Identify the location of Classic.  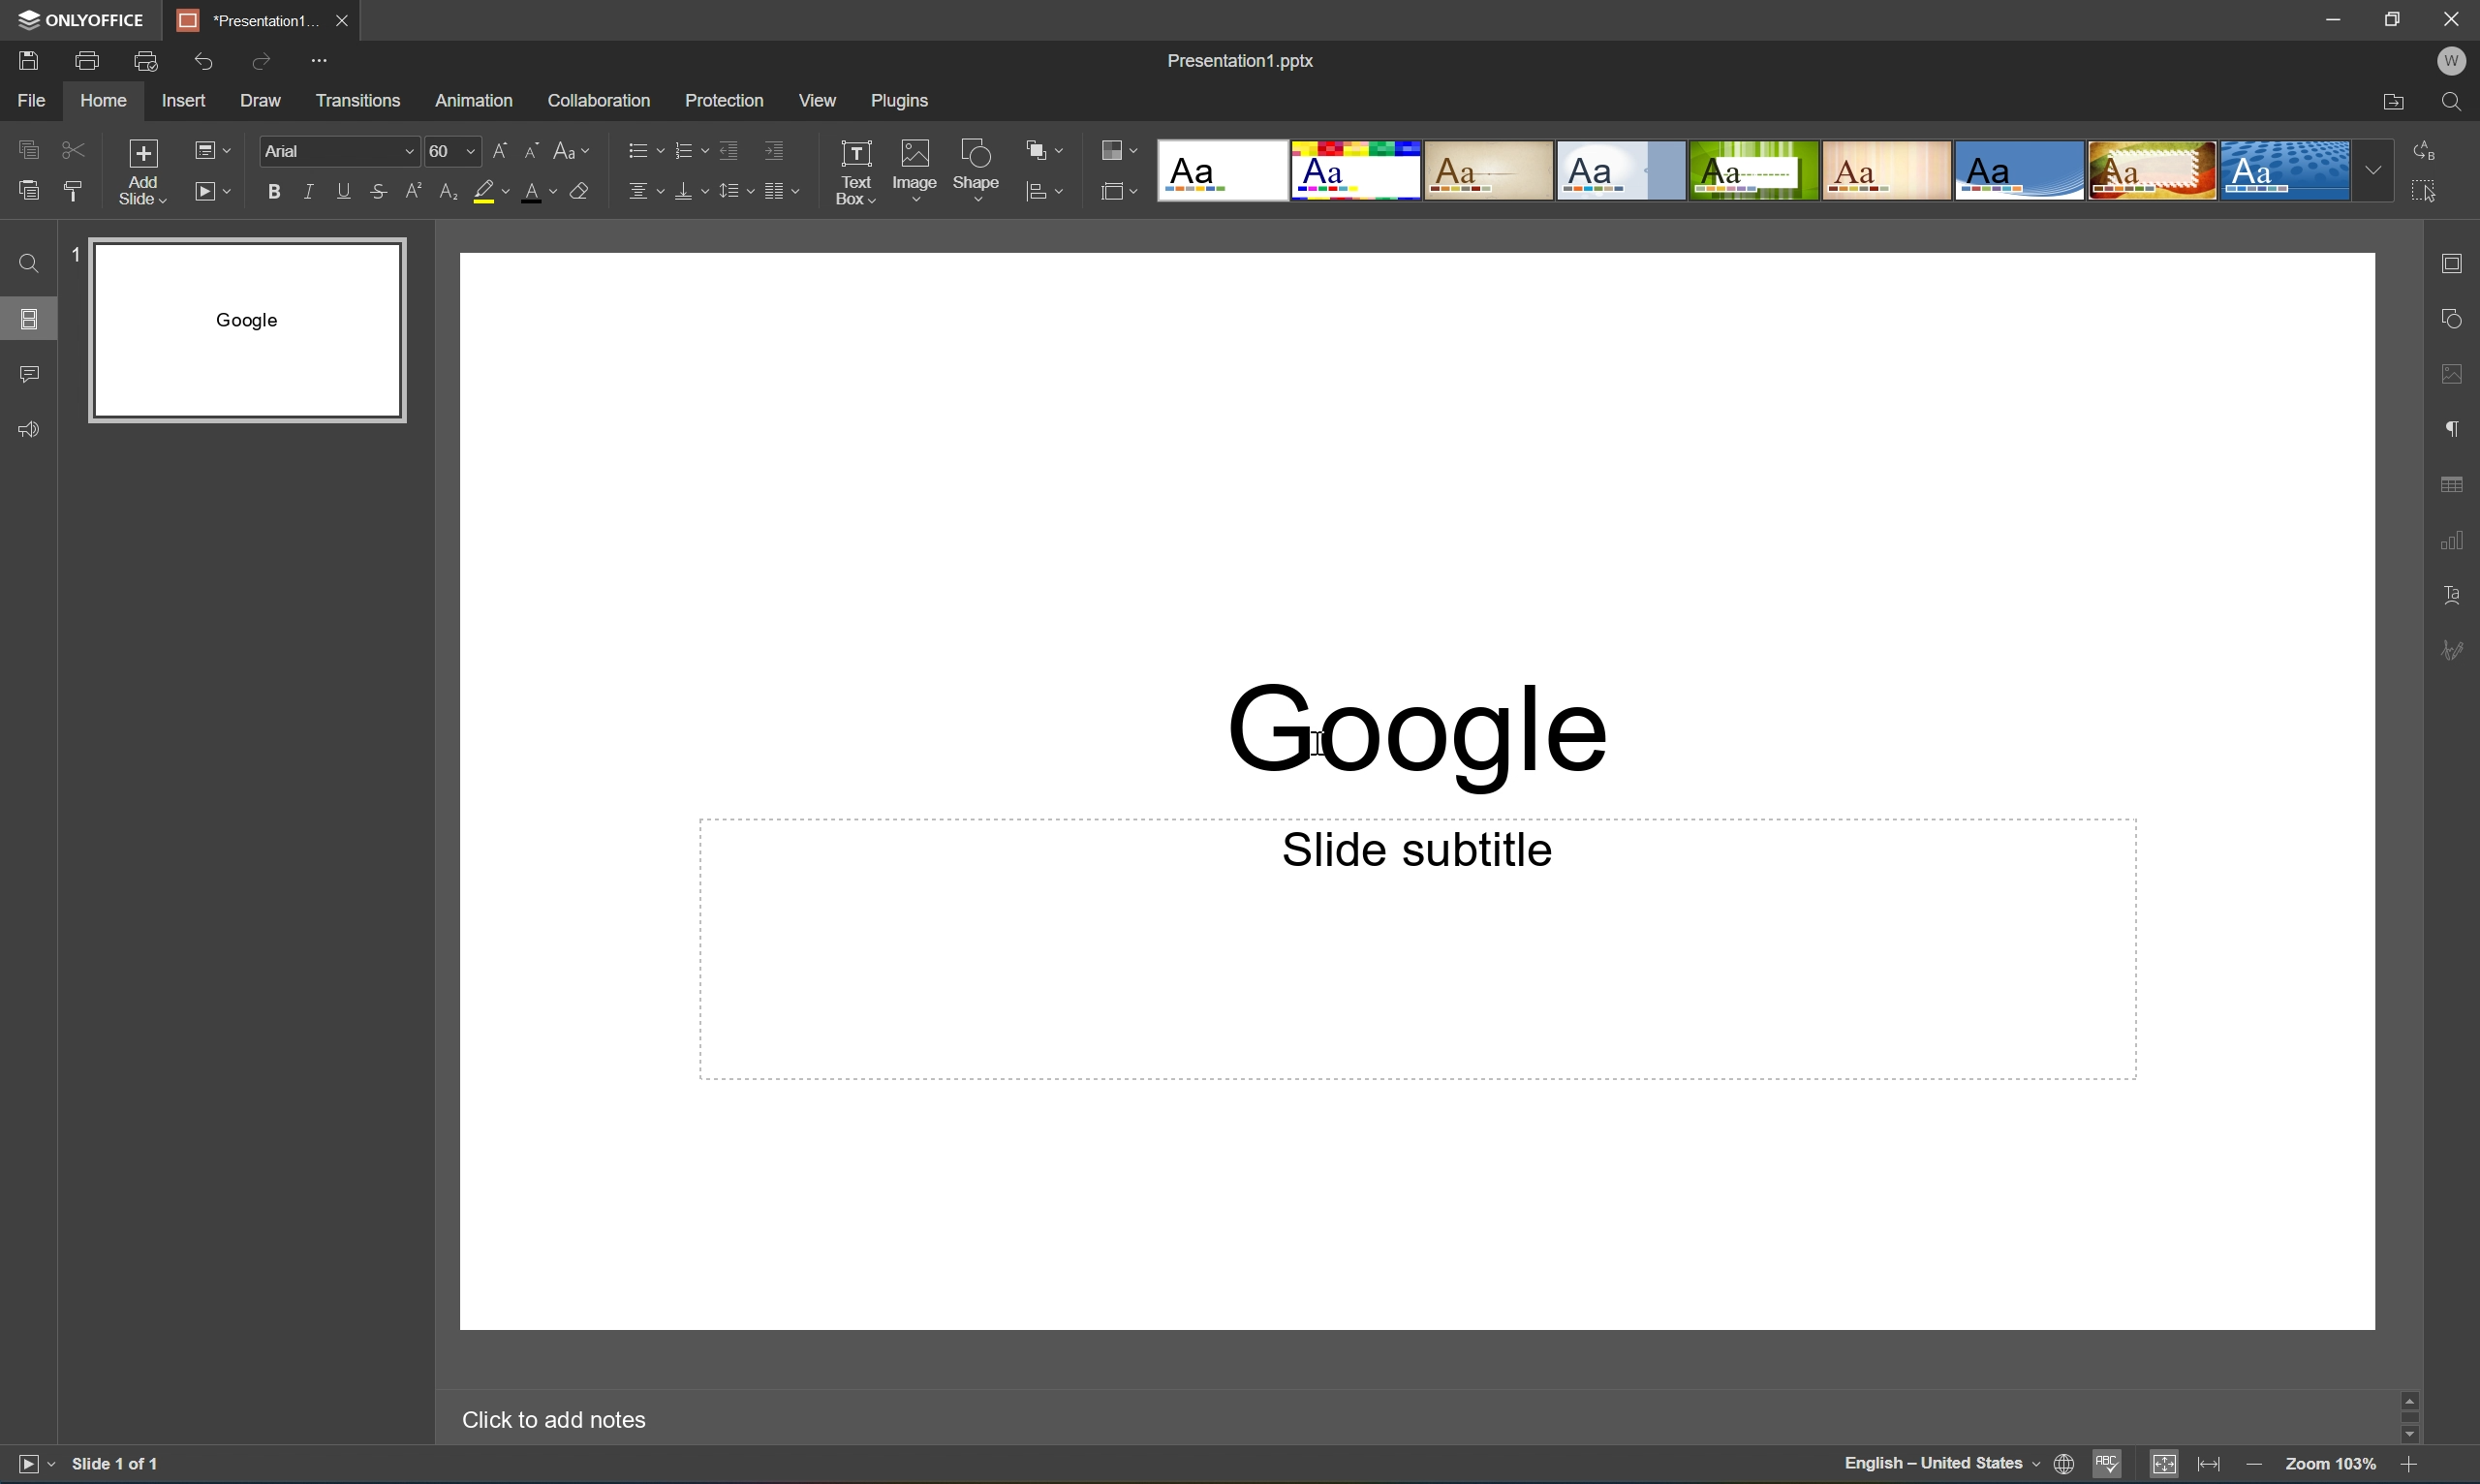
(1490, 171).